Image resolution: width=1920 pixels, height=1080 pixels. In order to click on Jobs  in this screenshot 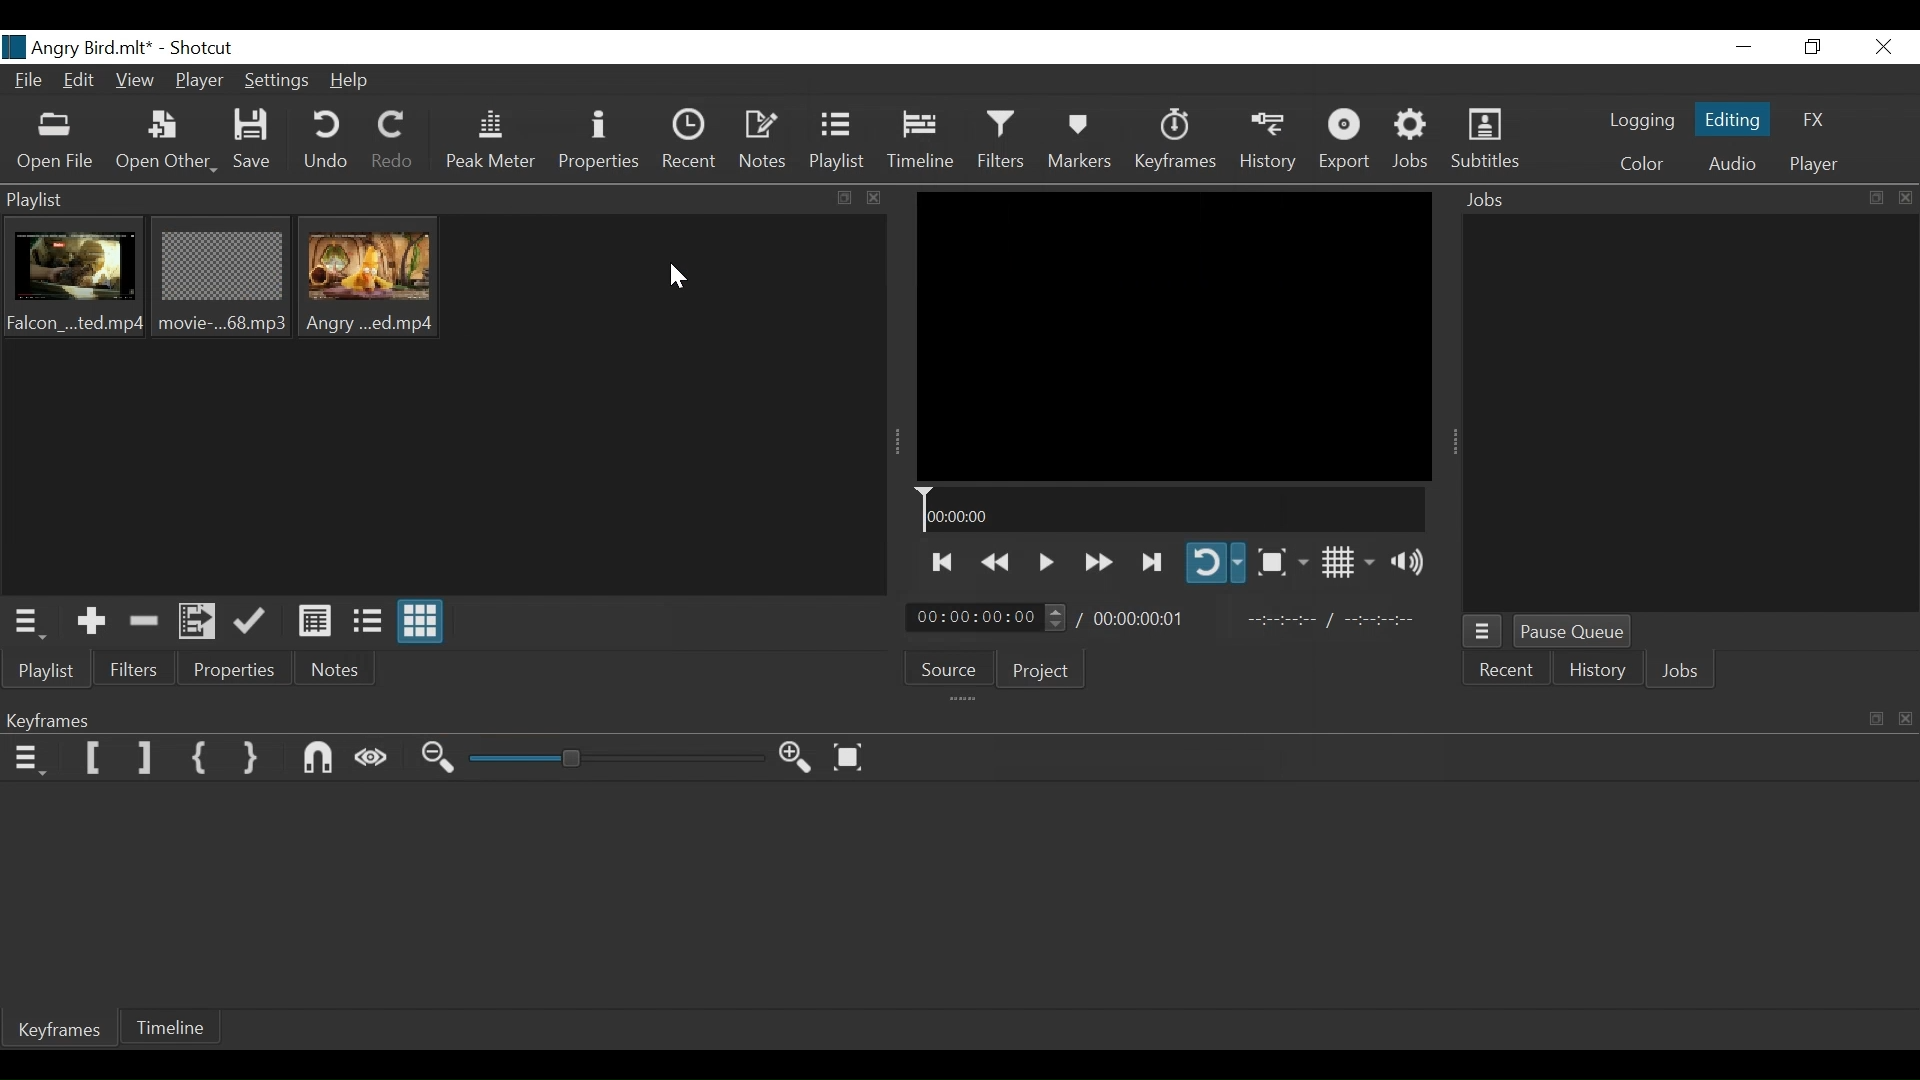, I will do `click(1415, 140)`.